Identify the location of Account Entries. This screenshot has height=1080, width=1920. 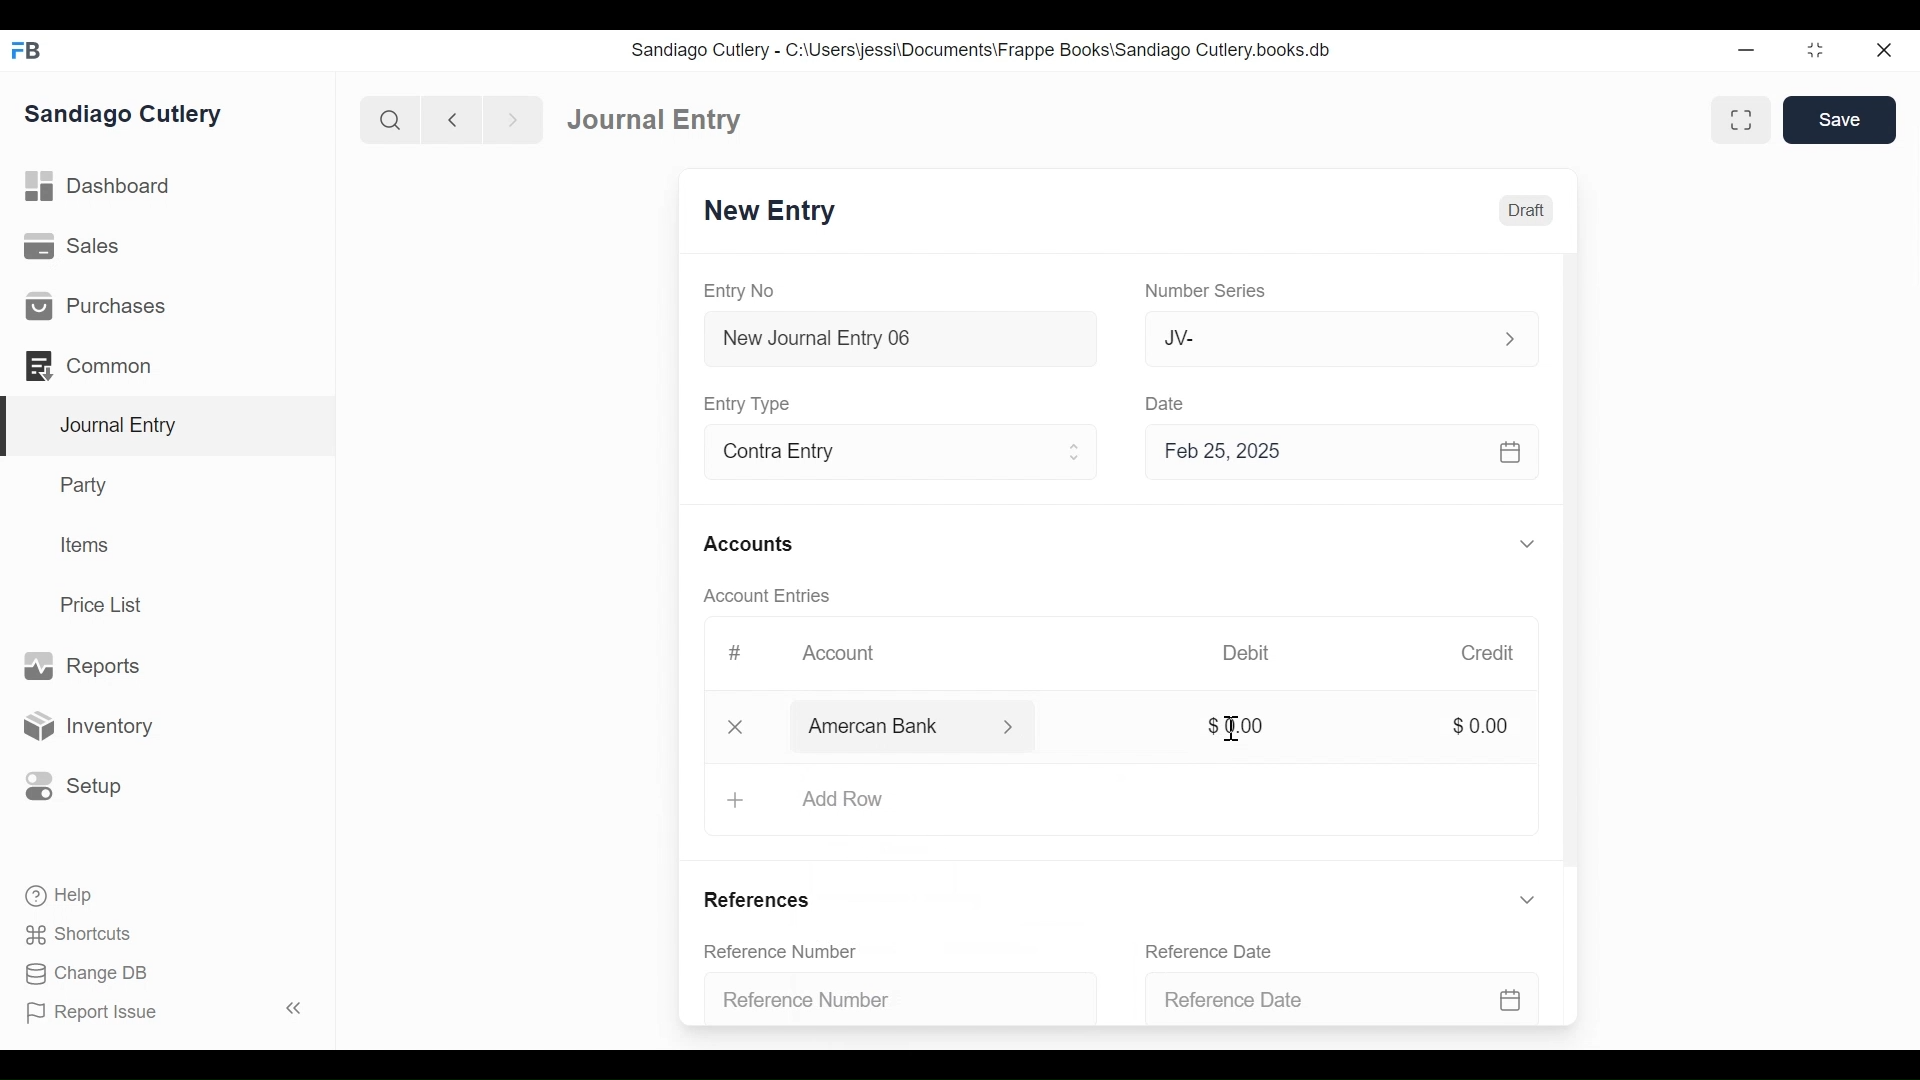
(772, 596).